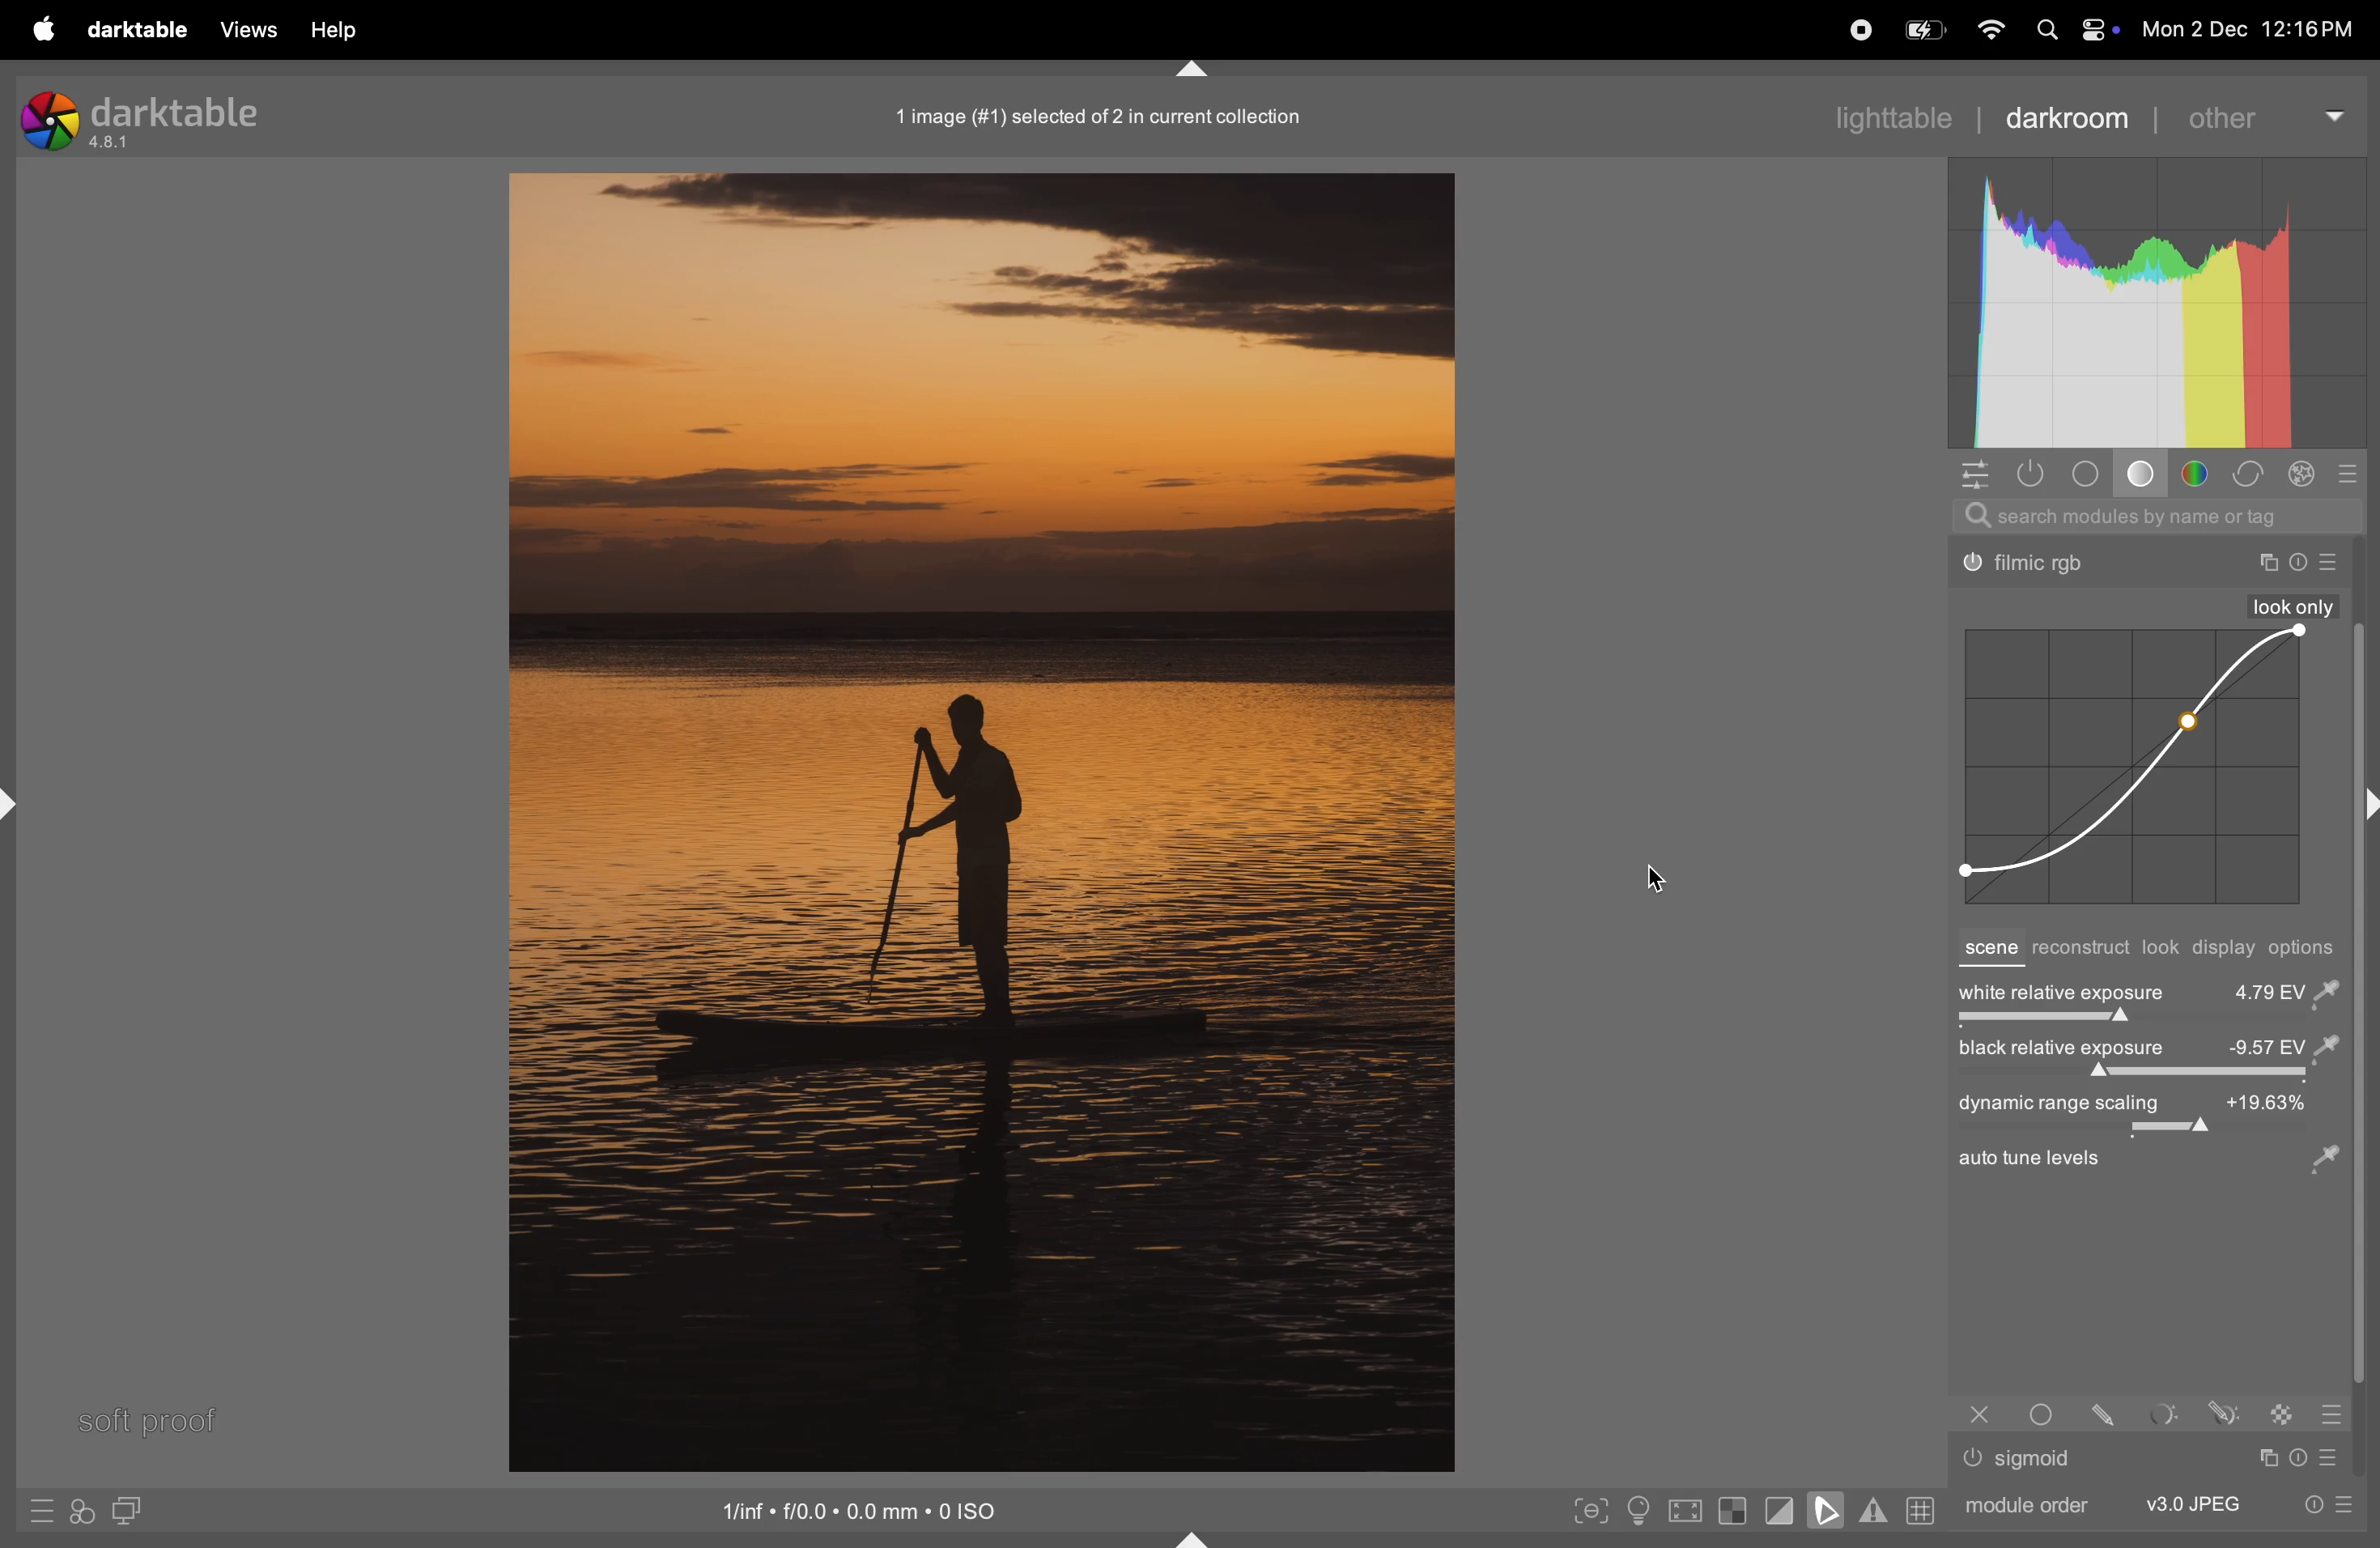 Image resolution: width=2380 pixels, height=1548 pixels. What do you see at coordinates (1980, 1414) in the screenshot?
I see `` at bounding box center [1980, 1414].